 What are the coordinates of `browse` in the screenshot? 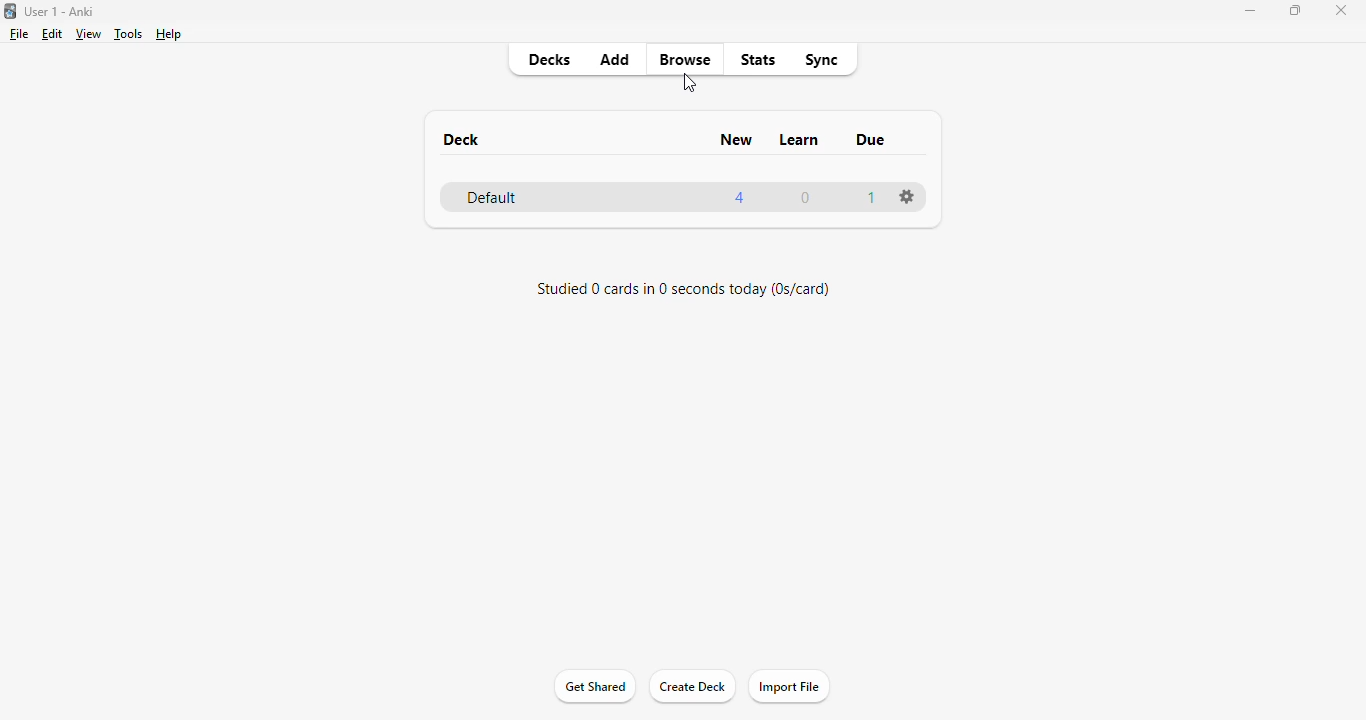 It's located at (685, 59).